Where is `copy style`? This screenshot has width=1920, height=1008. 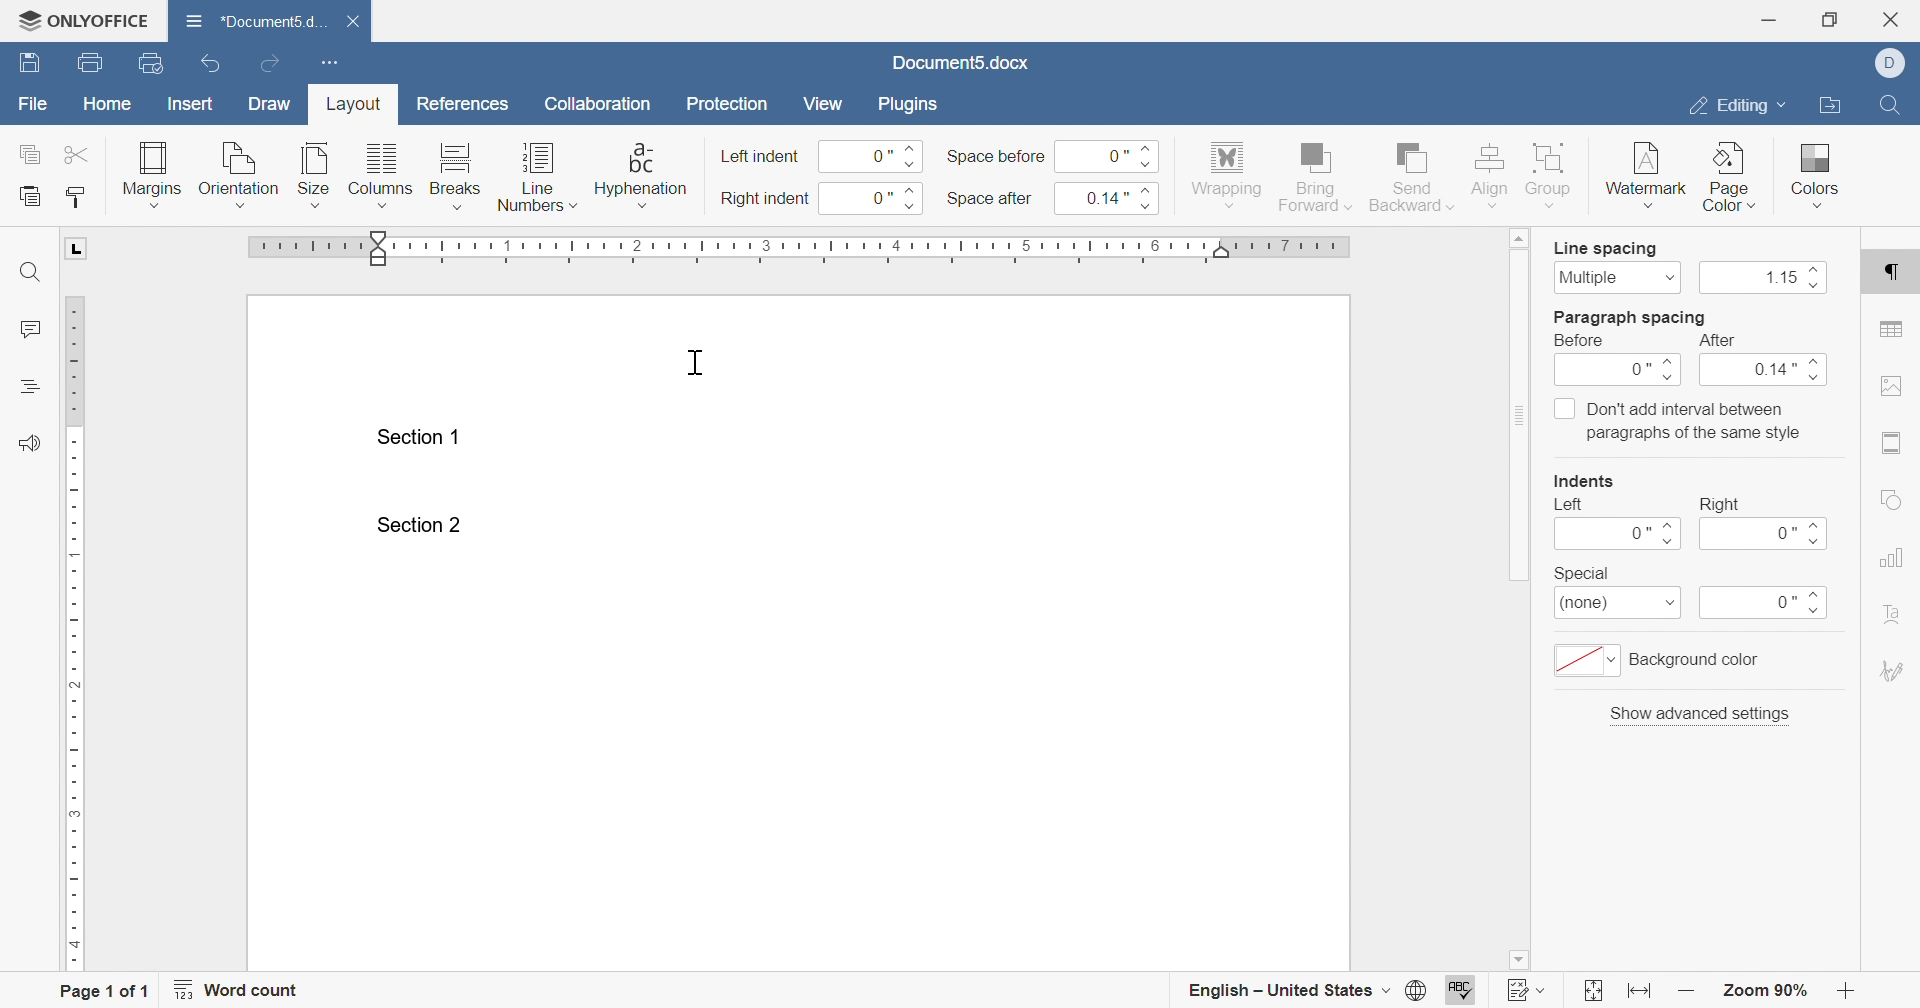 copy style is located at coordinates (73, 198).